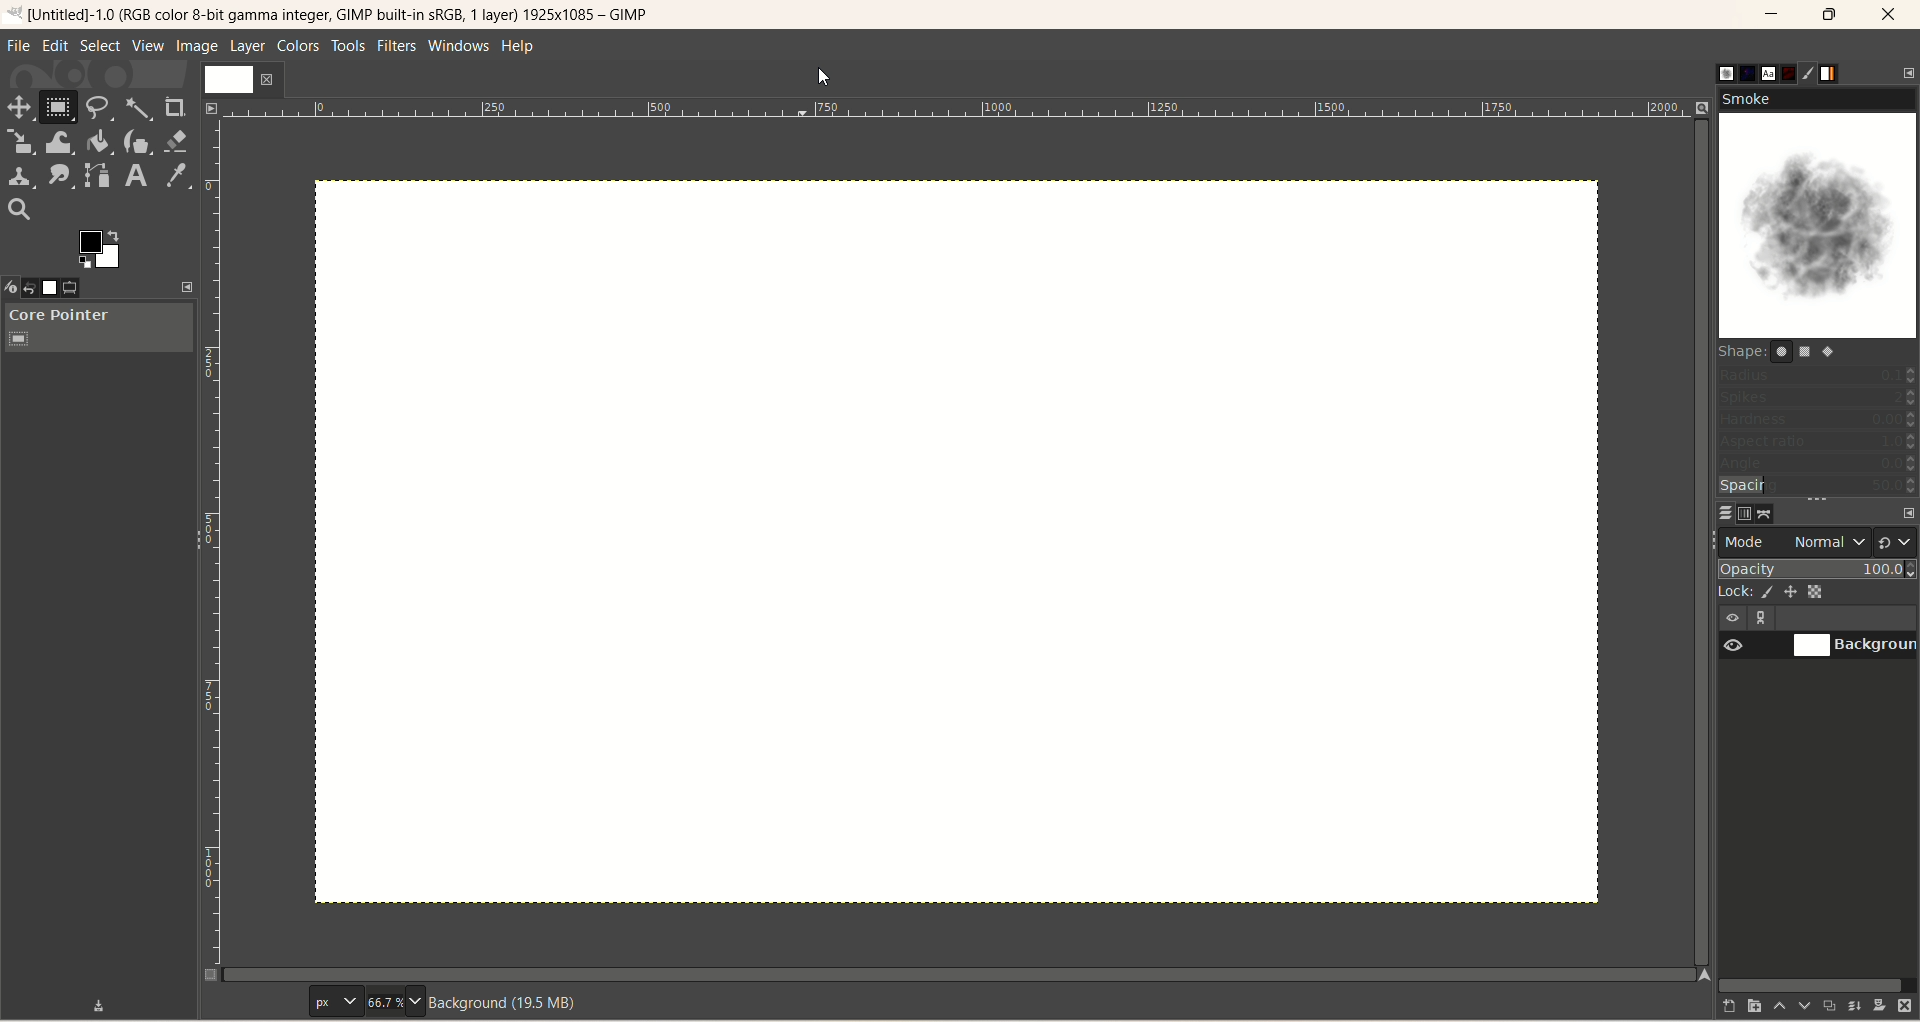 The image size is (1920, 1022). I want to click on zoom factor, so click(393, 1002).